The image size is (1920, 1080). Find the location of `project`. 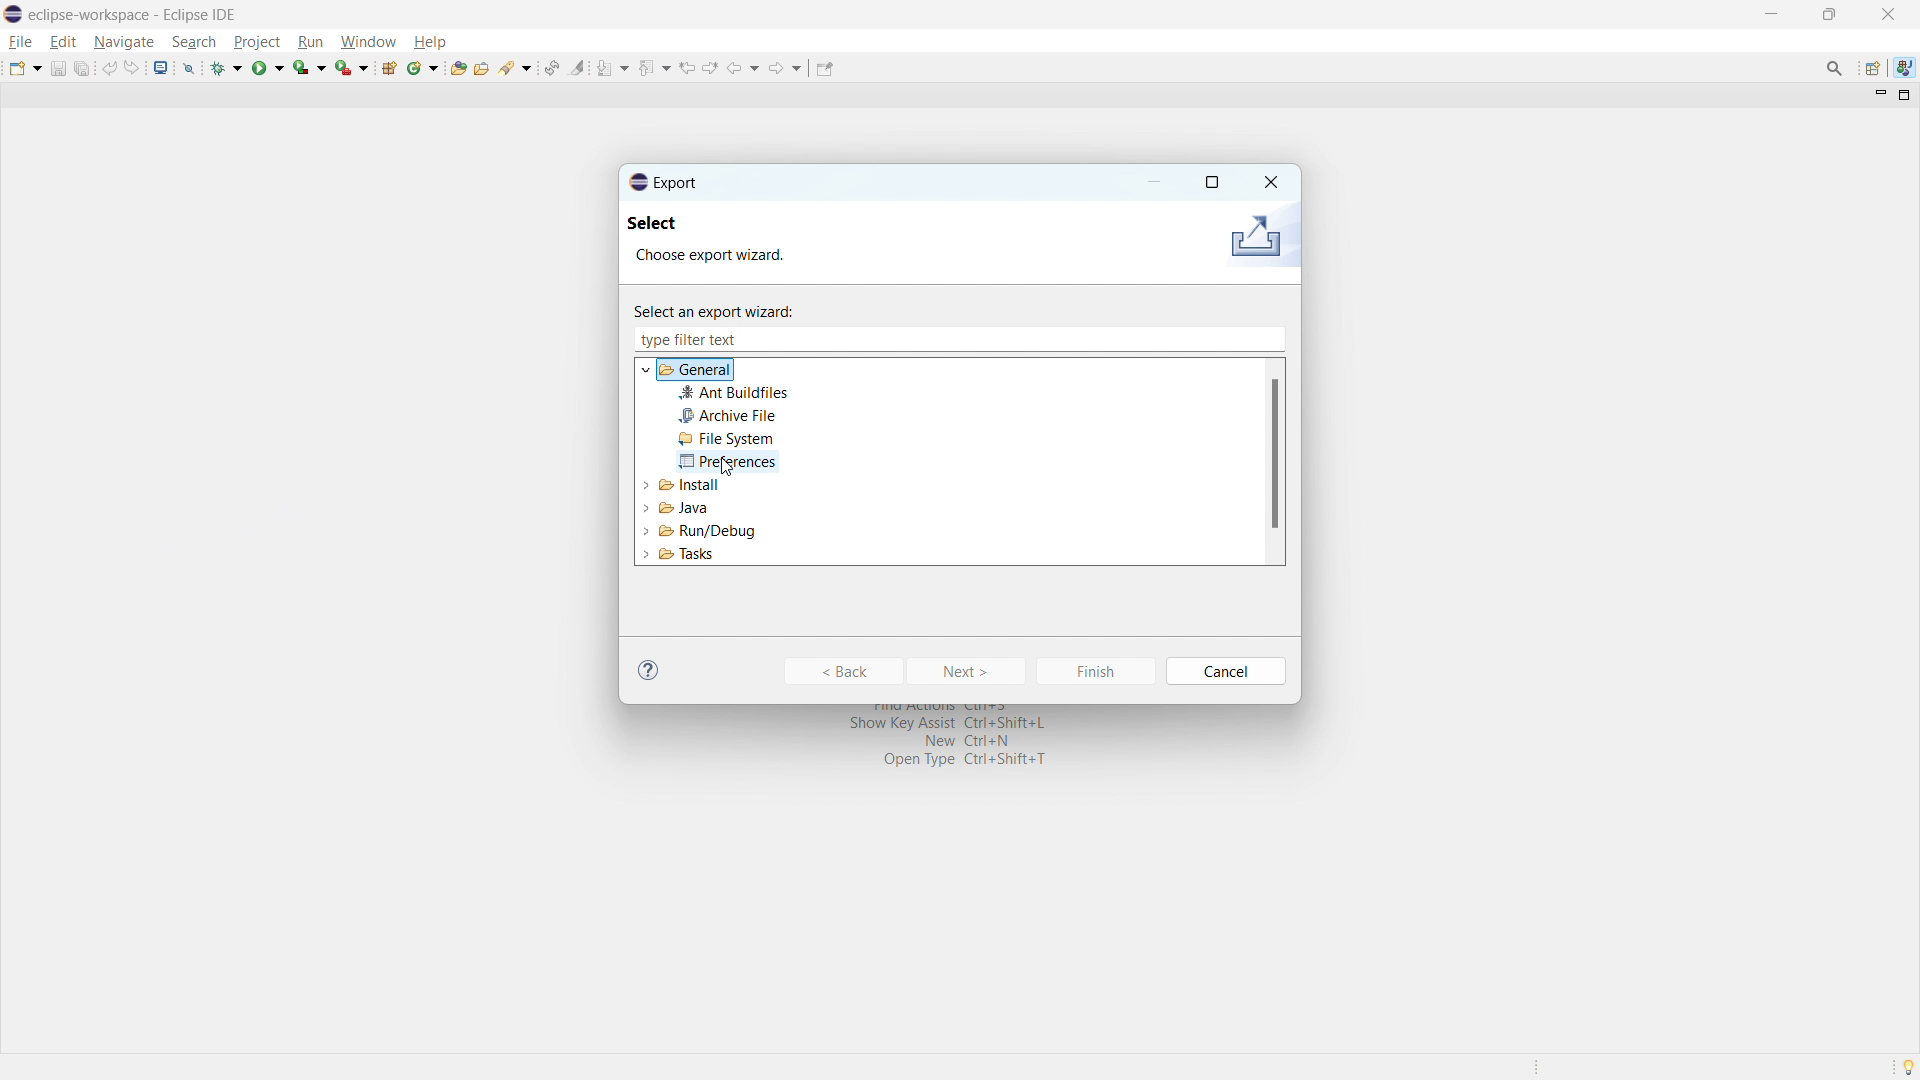

project is located at coordinates (256, 41).